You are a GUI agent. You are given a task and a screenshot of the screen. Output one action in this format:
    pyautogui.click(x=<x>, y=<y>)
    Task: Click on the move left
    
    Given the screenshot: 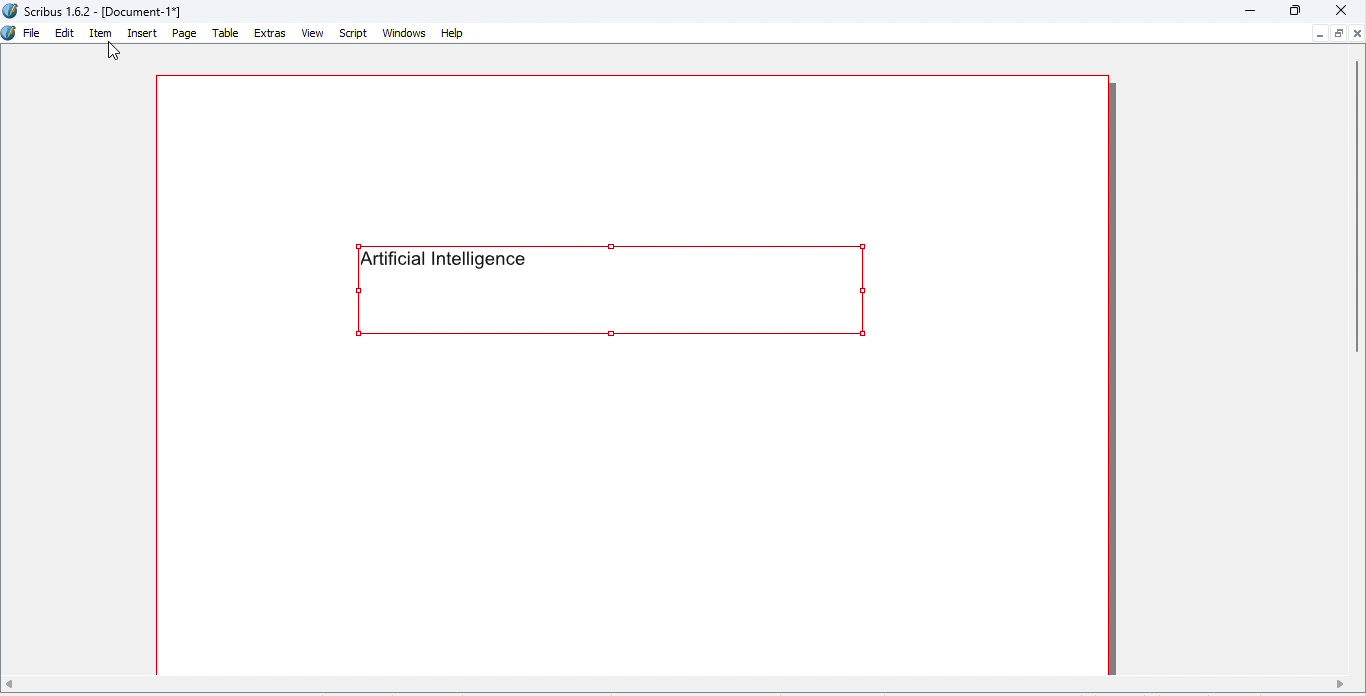 What is the action you would take?
    pyautogui.click(x=9, y=682)
    